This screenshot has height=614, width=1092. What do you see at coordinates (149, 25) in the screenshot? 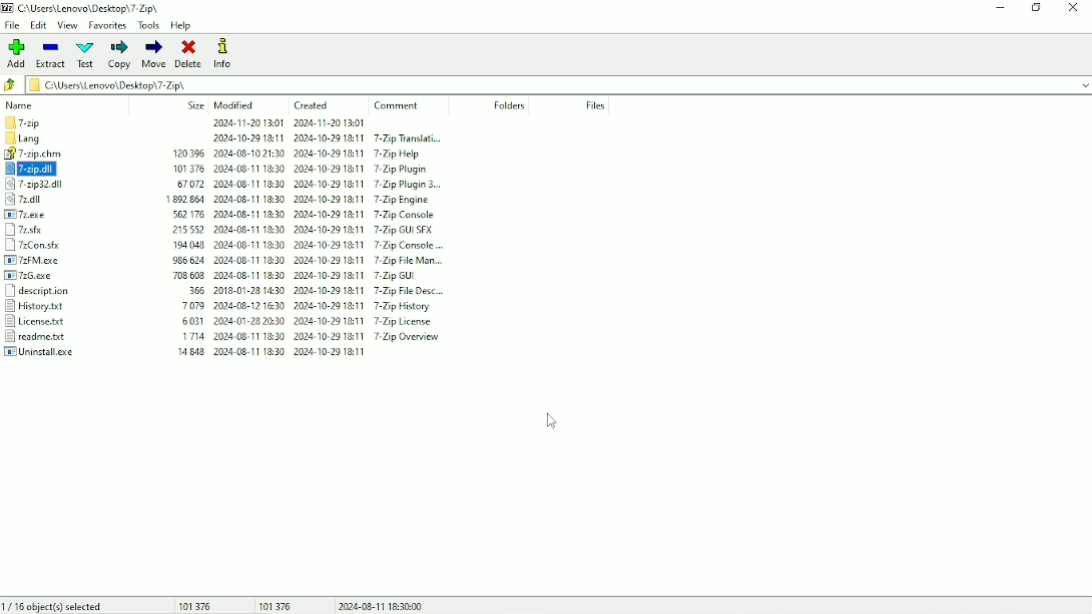
I see `Tools` at bounding box center [149, 25].